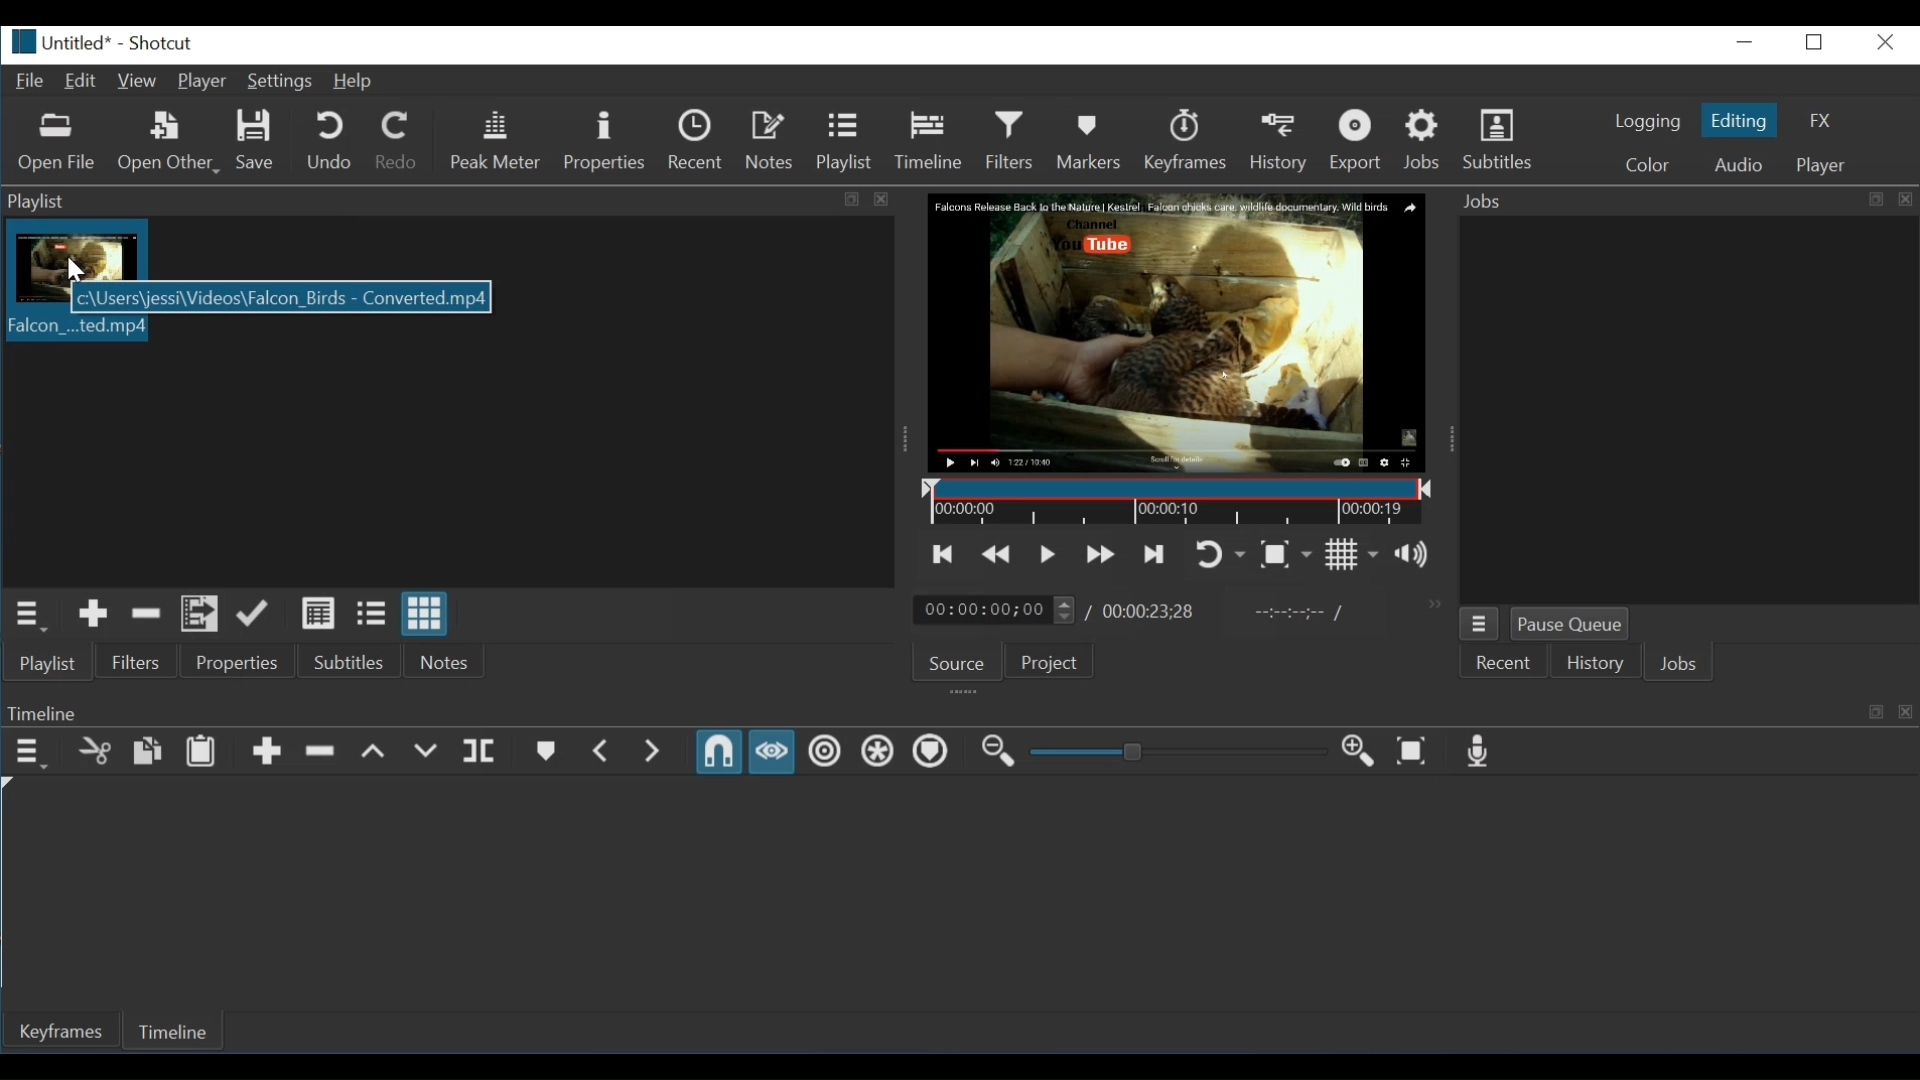 This screenshot has width=1920, height=1080. What do you see at coordinates (147, 615) in the screenshot?
I see `Remove cut` at bounding box center [147, 615].